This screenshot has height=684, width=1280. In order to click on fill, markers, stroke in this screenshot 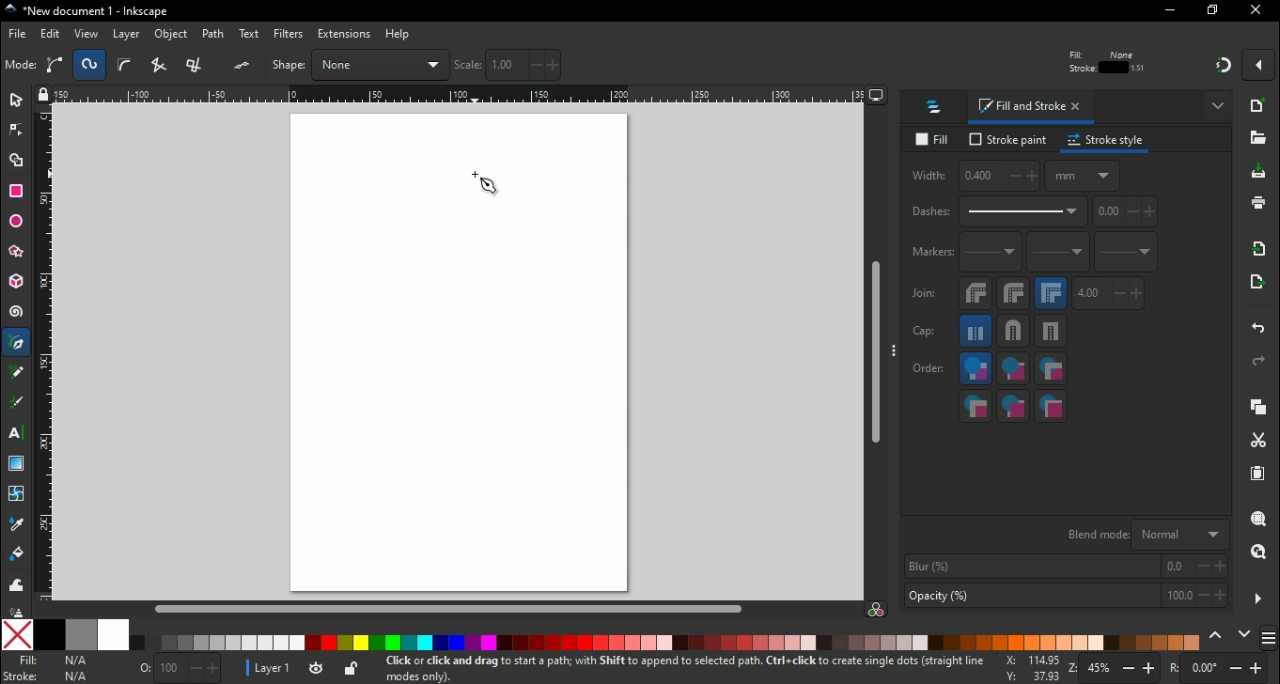, I will do `click(1051, 371)`.